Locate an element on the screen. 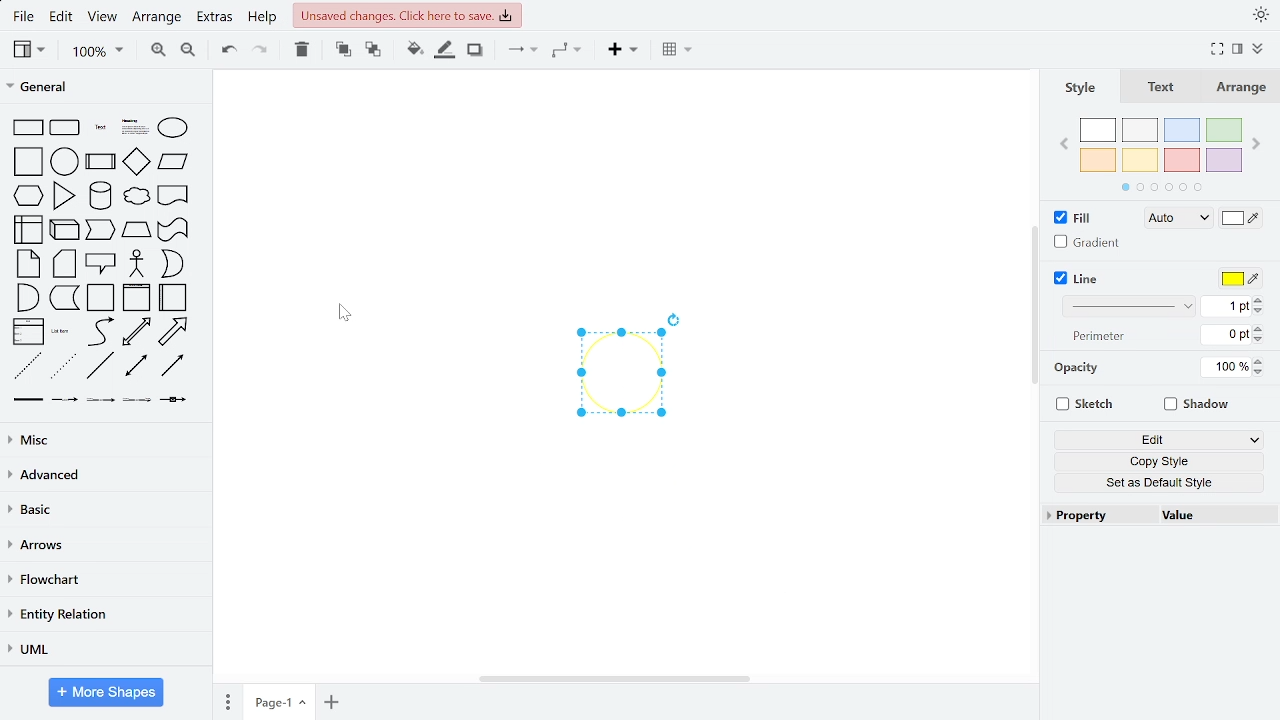 This screenshot has width=1280, height=720. copy style is located at coordinates (1159, 462).